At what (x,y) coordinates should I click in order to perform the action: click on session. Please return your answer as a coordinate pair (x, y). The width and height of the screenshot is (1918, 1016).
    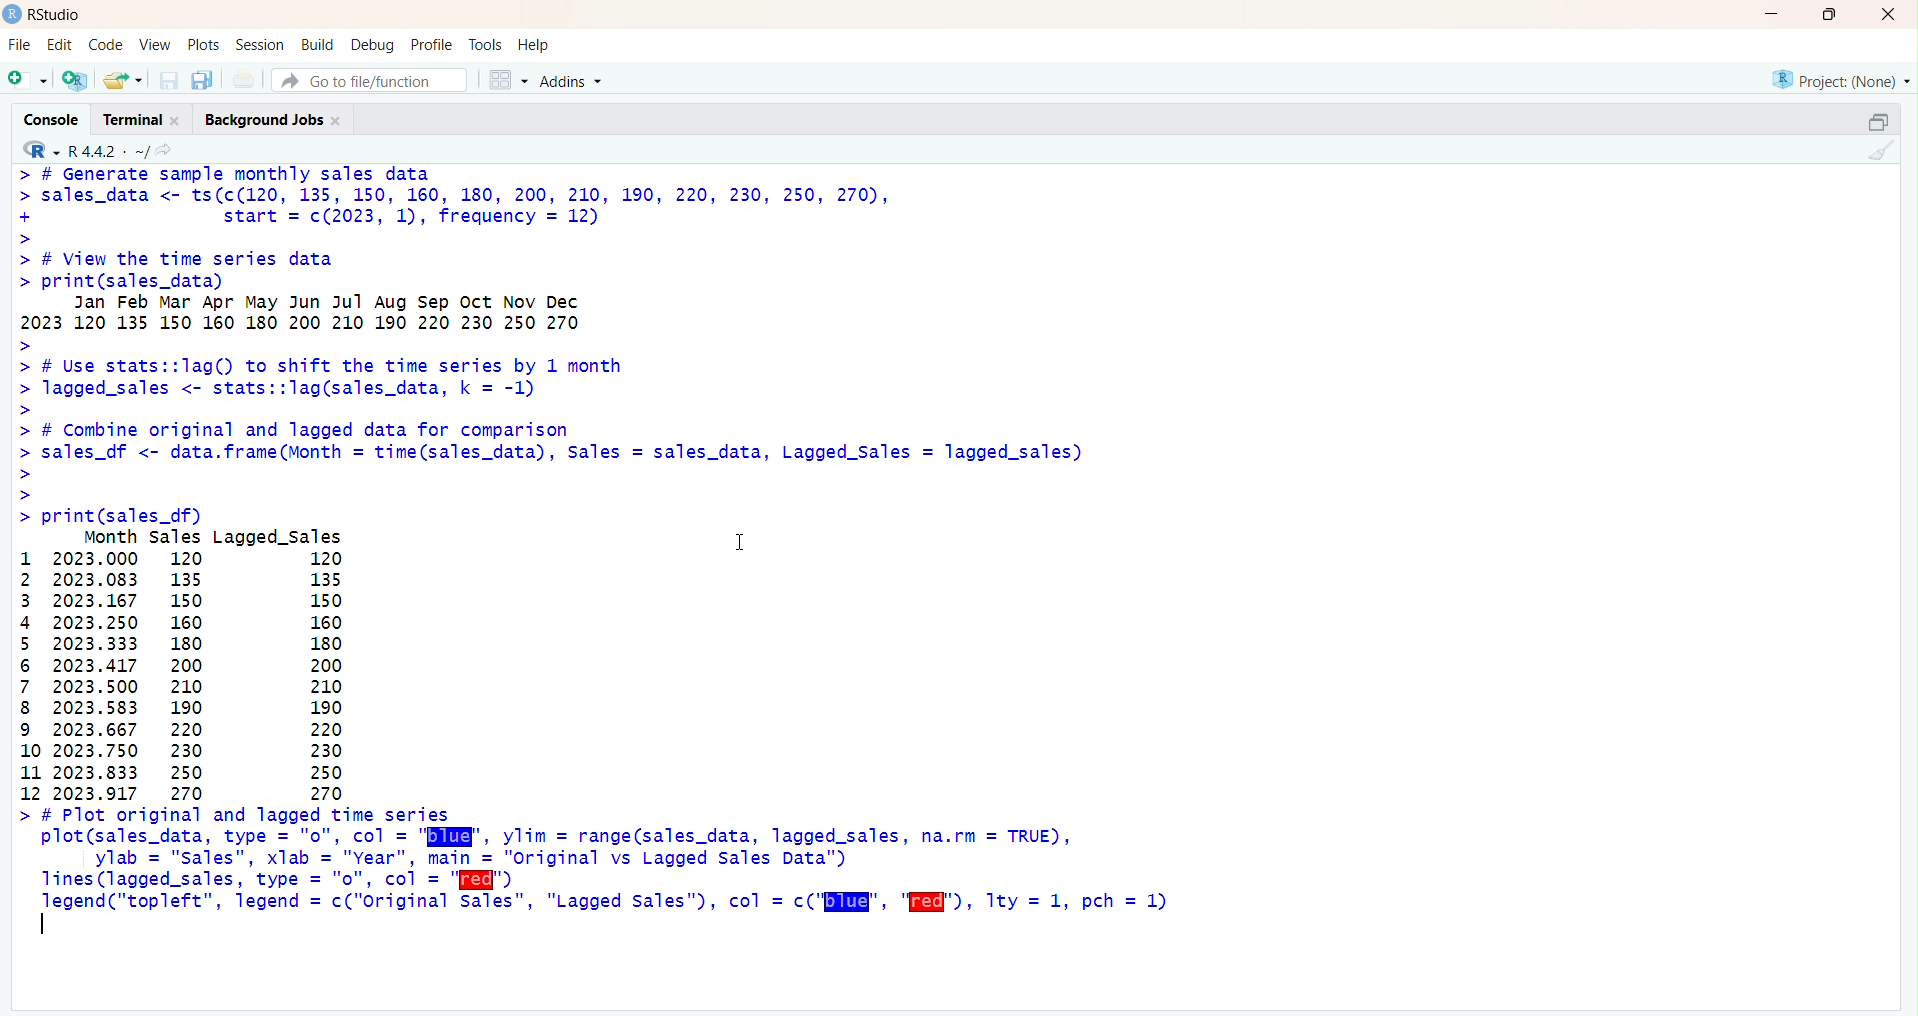
    Looking at the image, I should click on (260, 45).